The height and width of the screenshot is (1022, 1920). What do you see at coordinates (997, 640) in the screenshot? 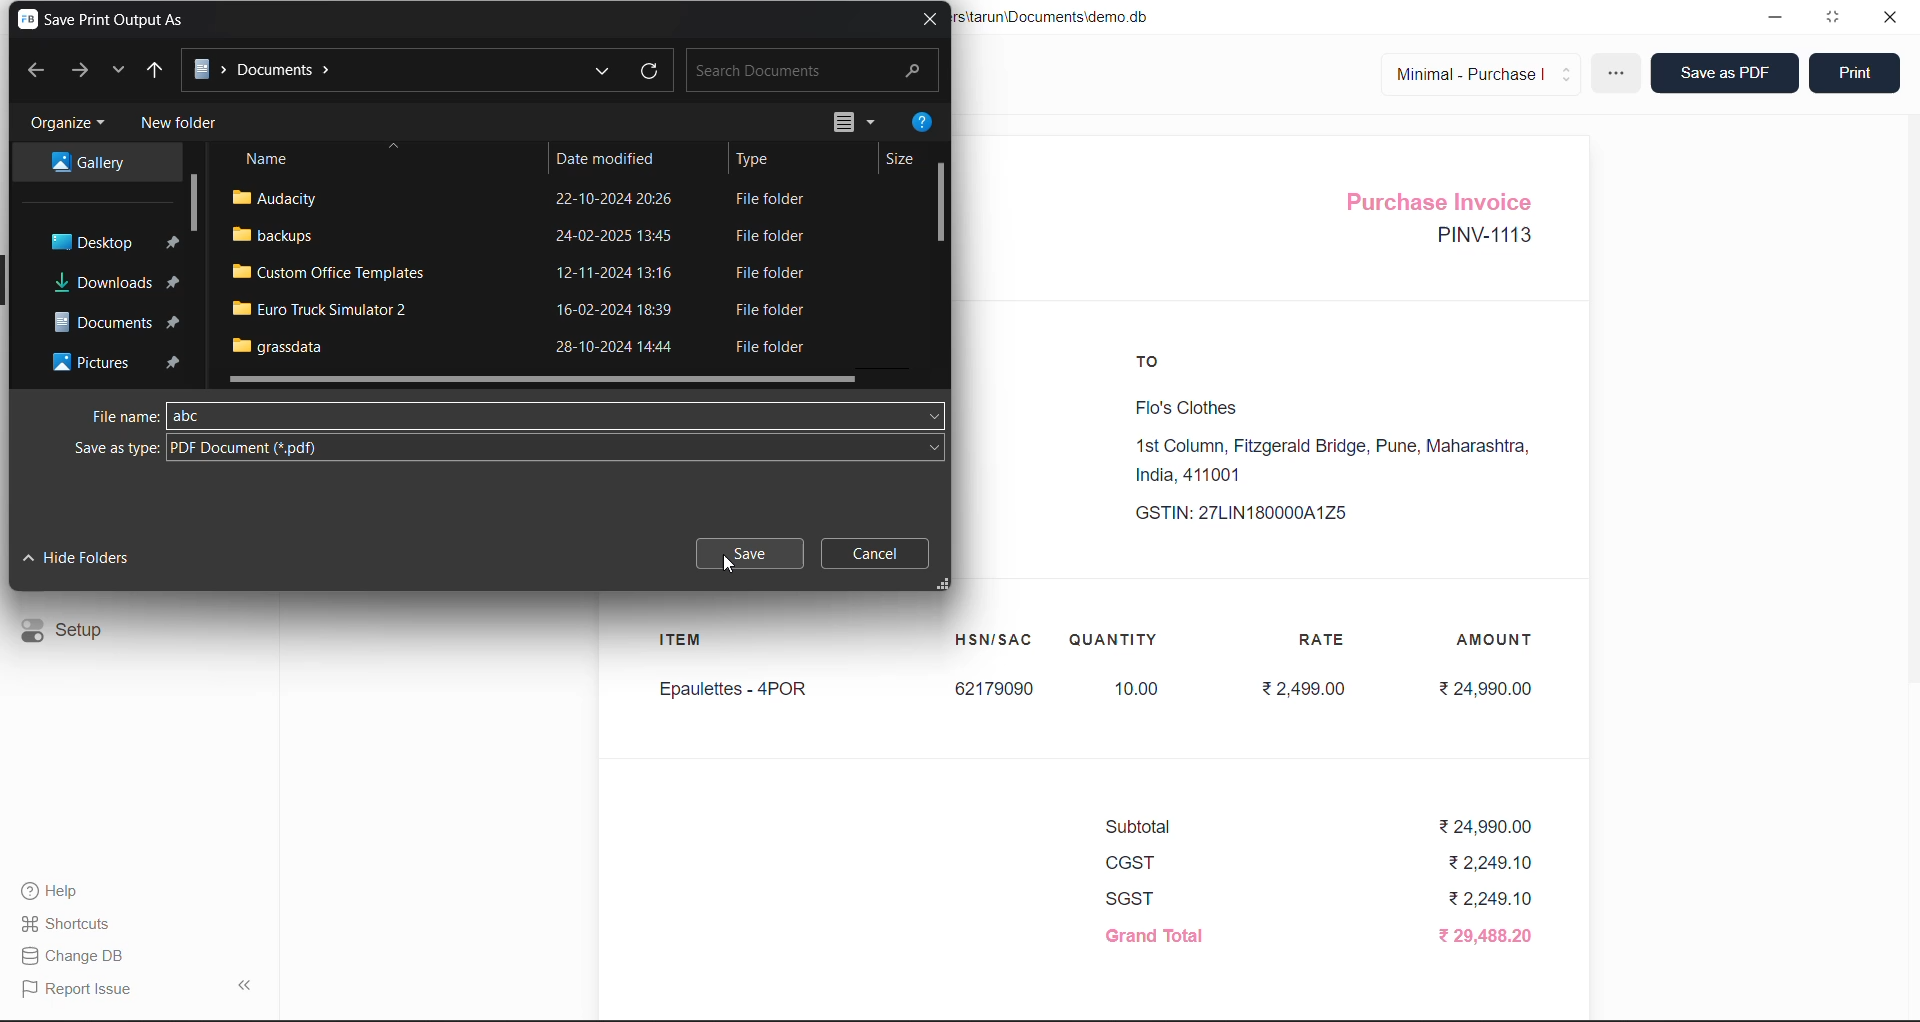
I see `HSN/SAC` at bounding box center [997, 640].